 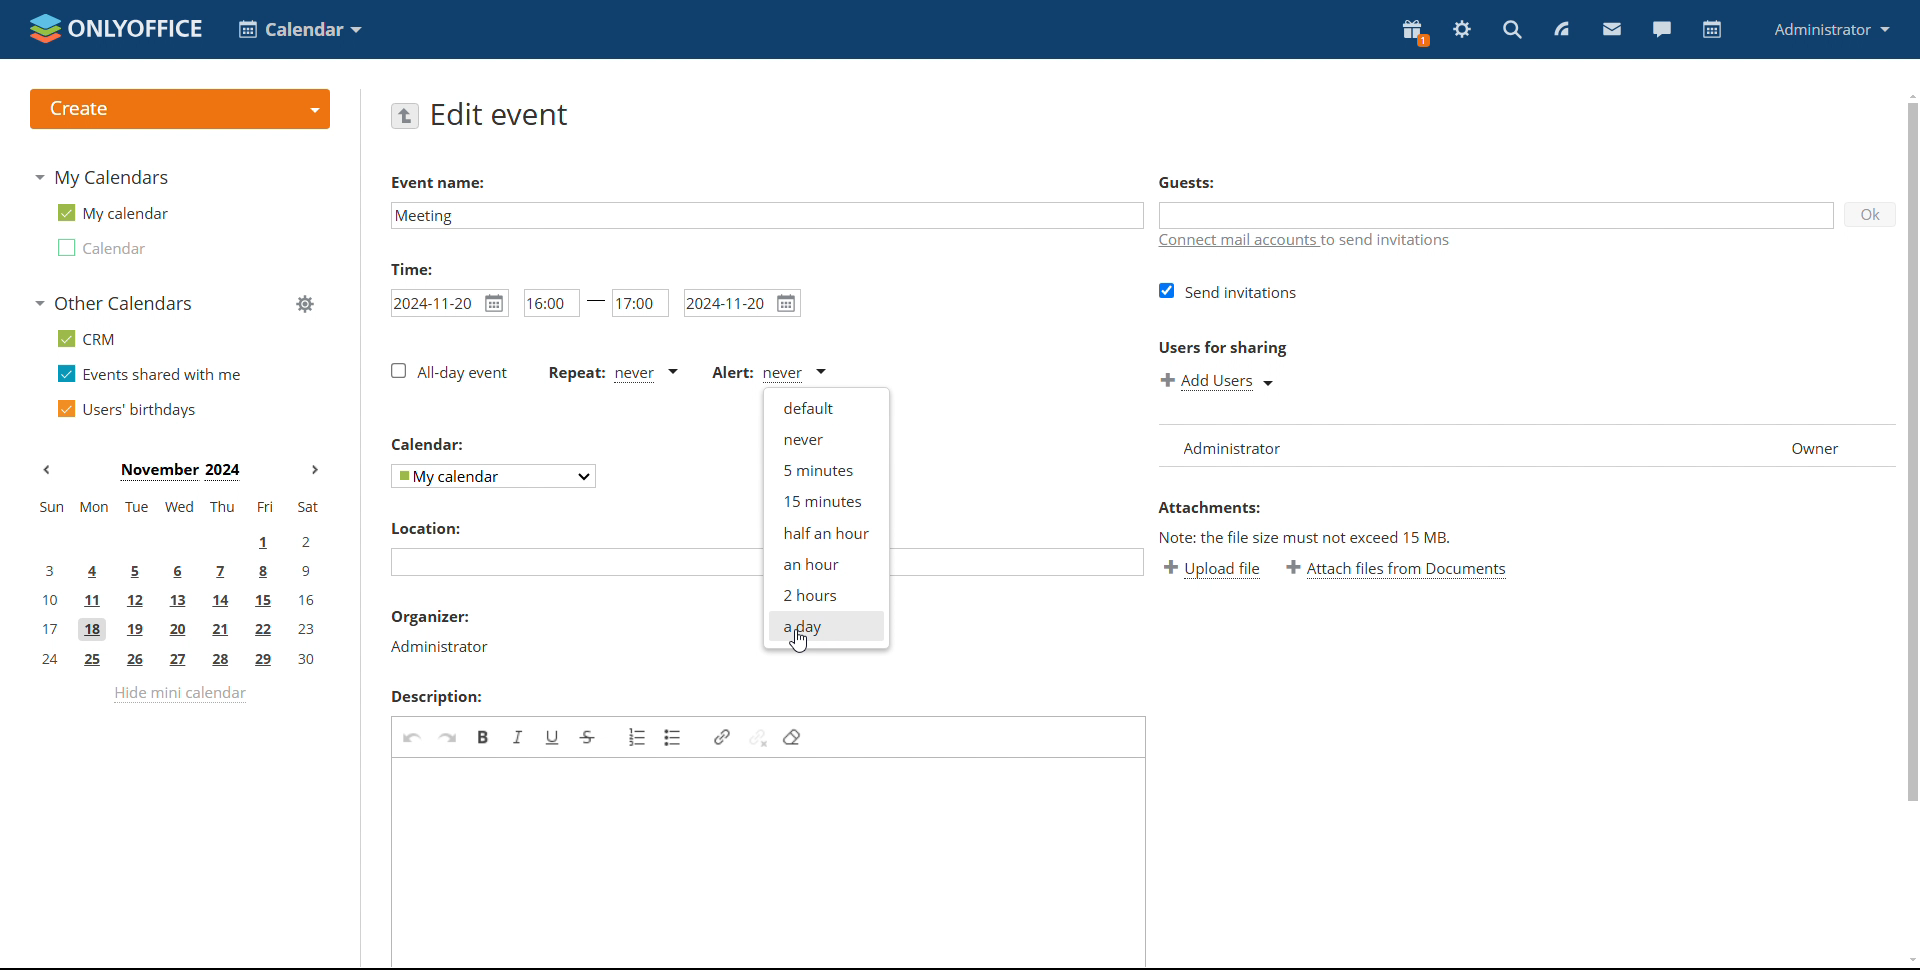 What do you see at coordinates (83, 338) in the screenshot?
I see `crm` at bounding box center [83, 338].